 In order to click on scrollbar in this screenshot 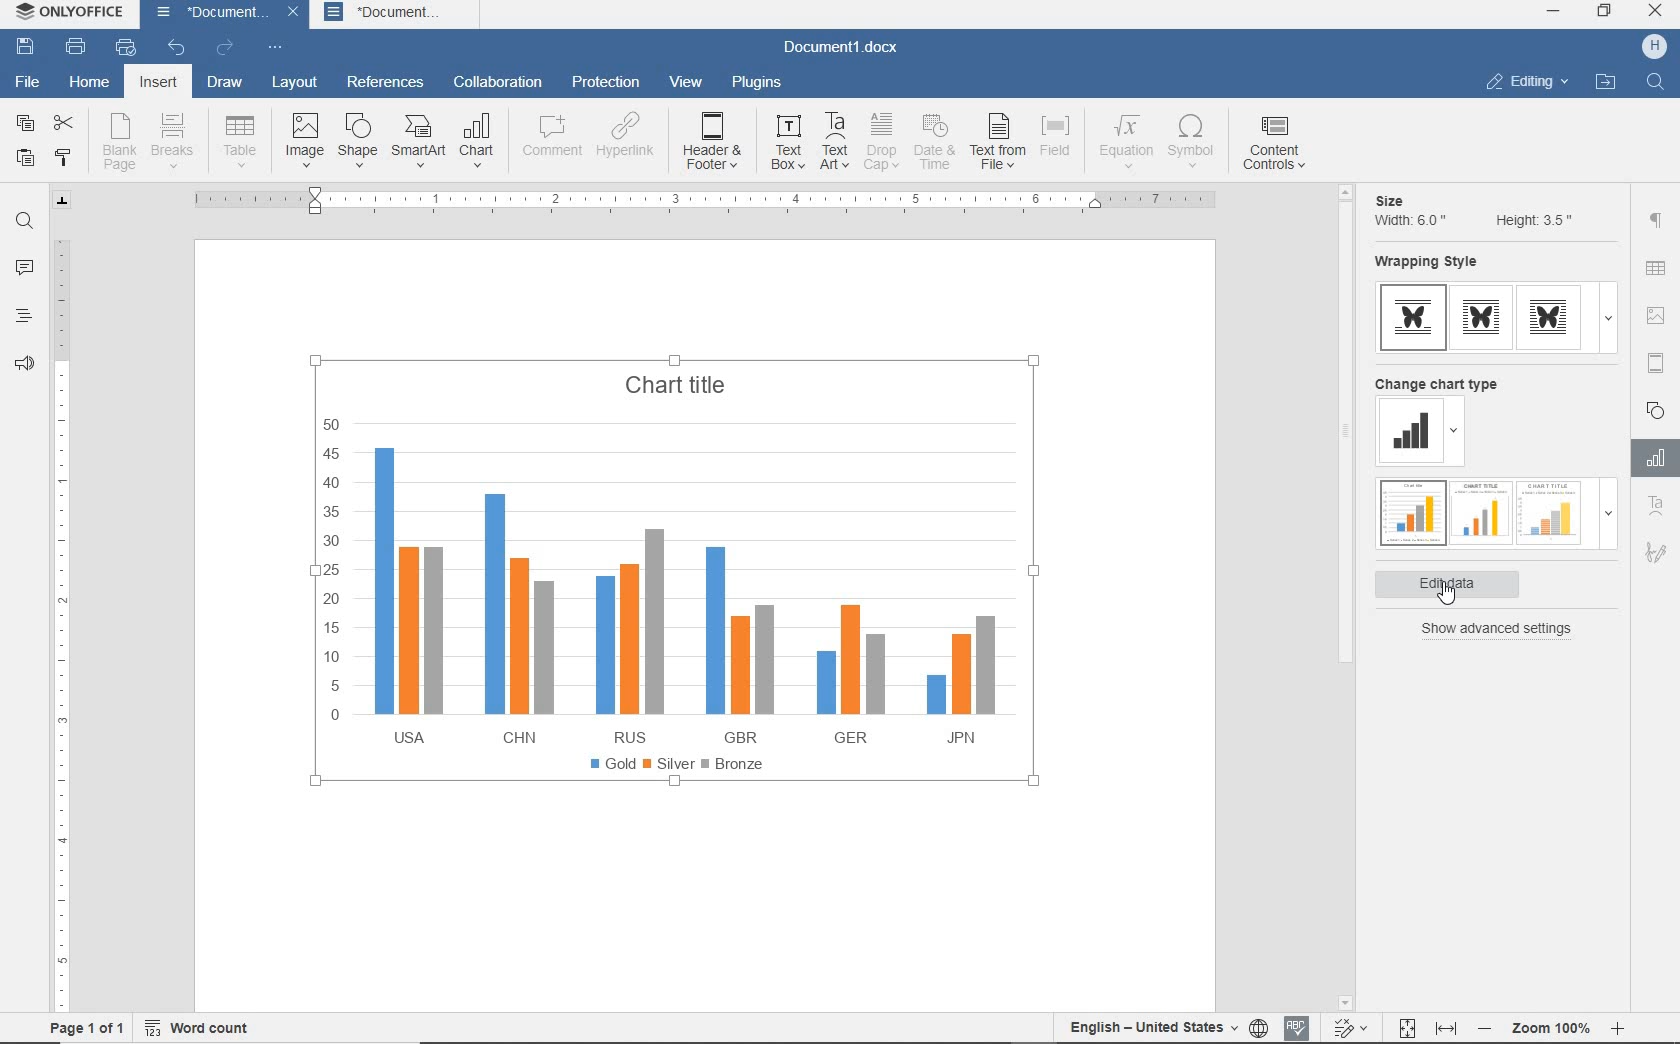, I will do `click(1344, 595)`.